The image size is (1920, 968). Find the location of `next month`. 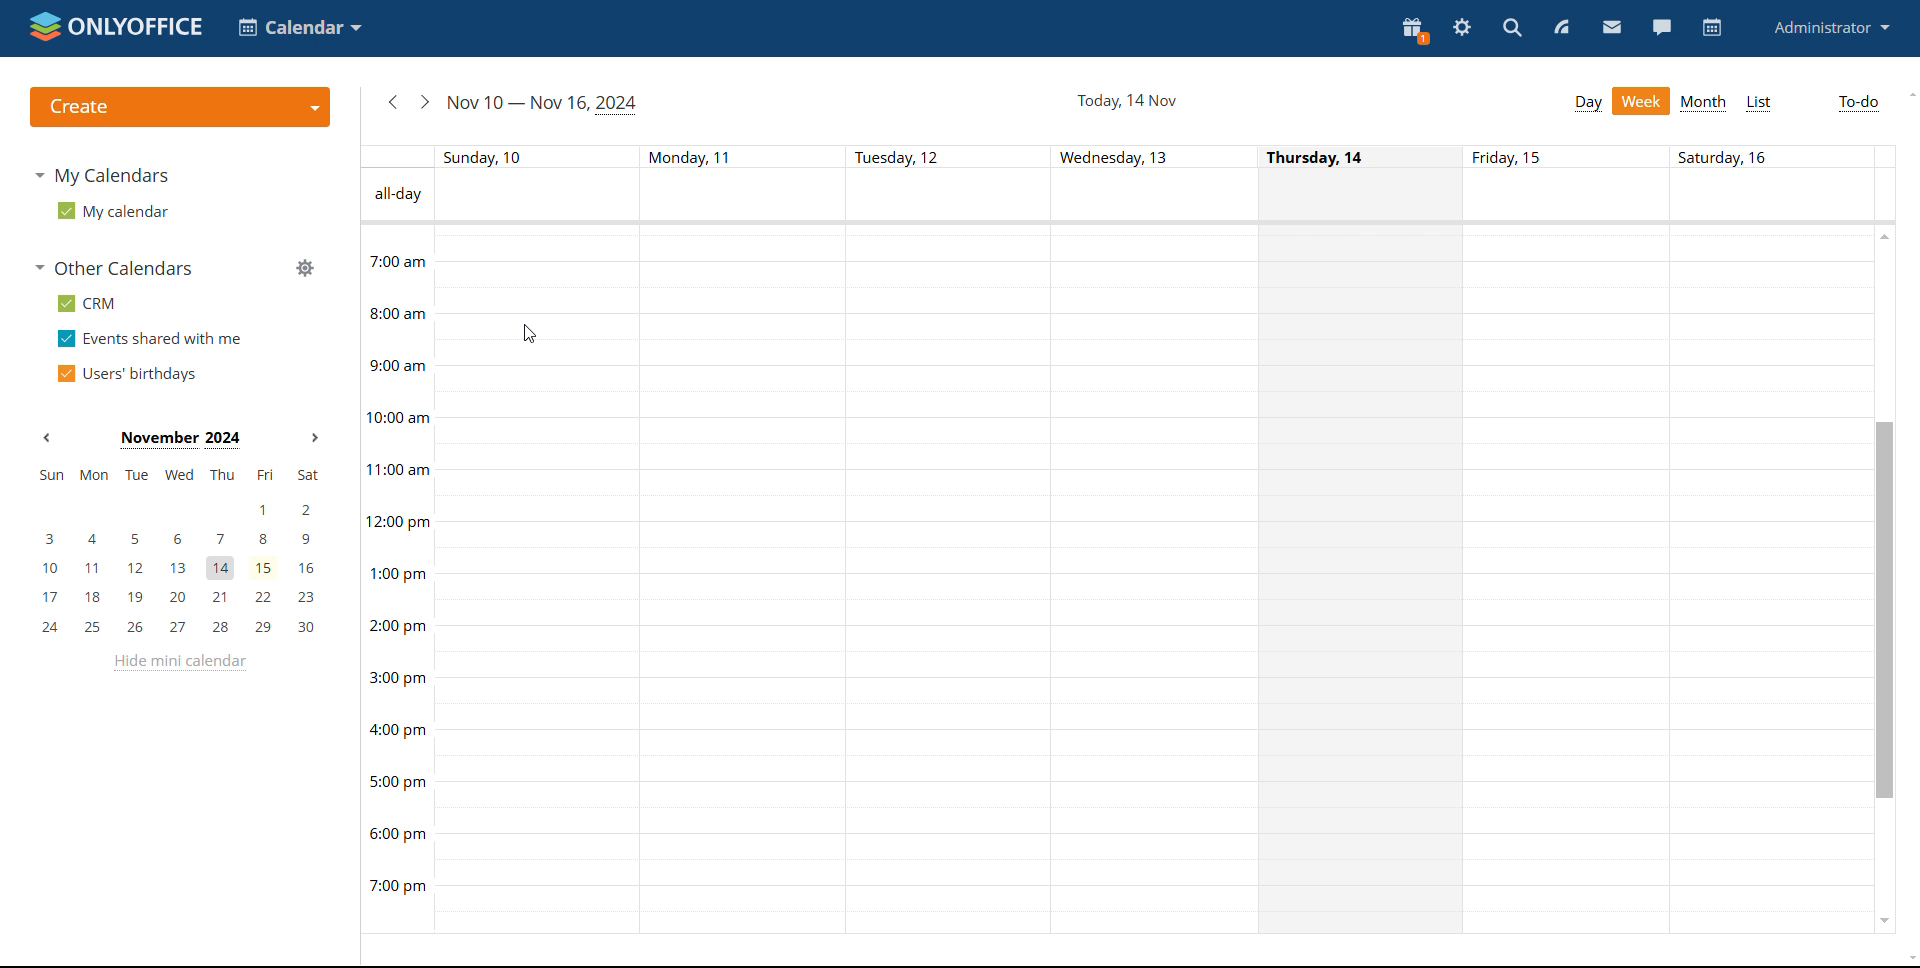

next month is located at coordinates (314, 438).